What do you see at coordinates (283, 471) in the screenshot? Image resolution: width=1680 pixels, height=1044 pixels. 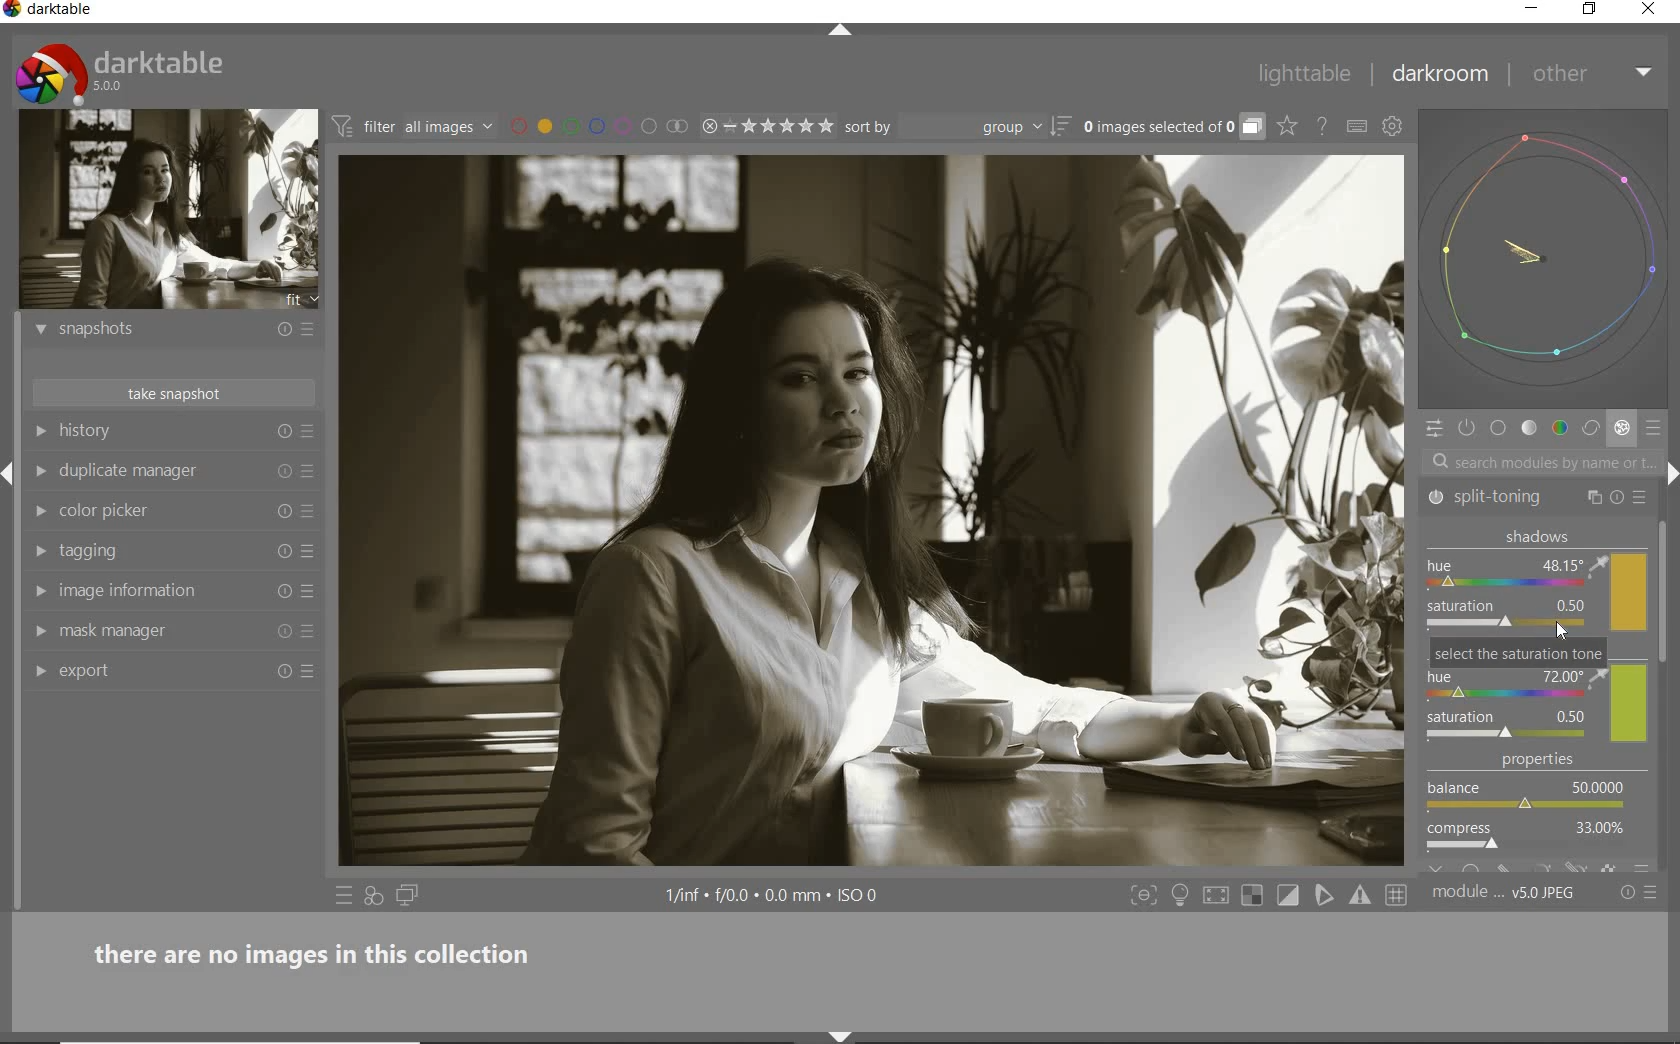 I see `reset` at bounding box center [283, 471].